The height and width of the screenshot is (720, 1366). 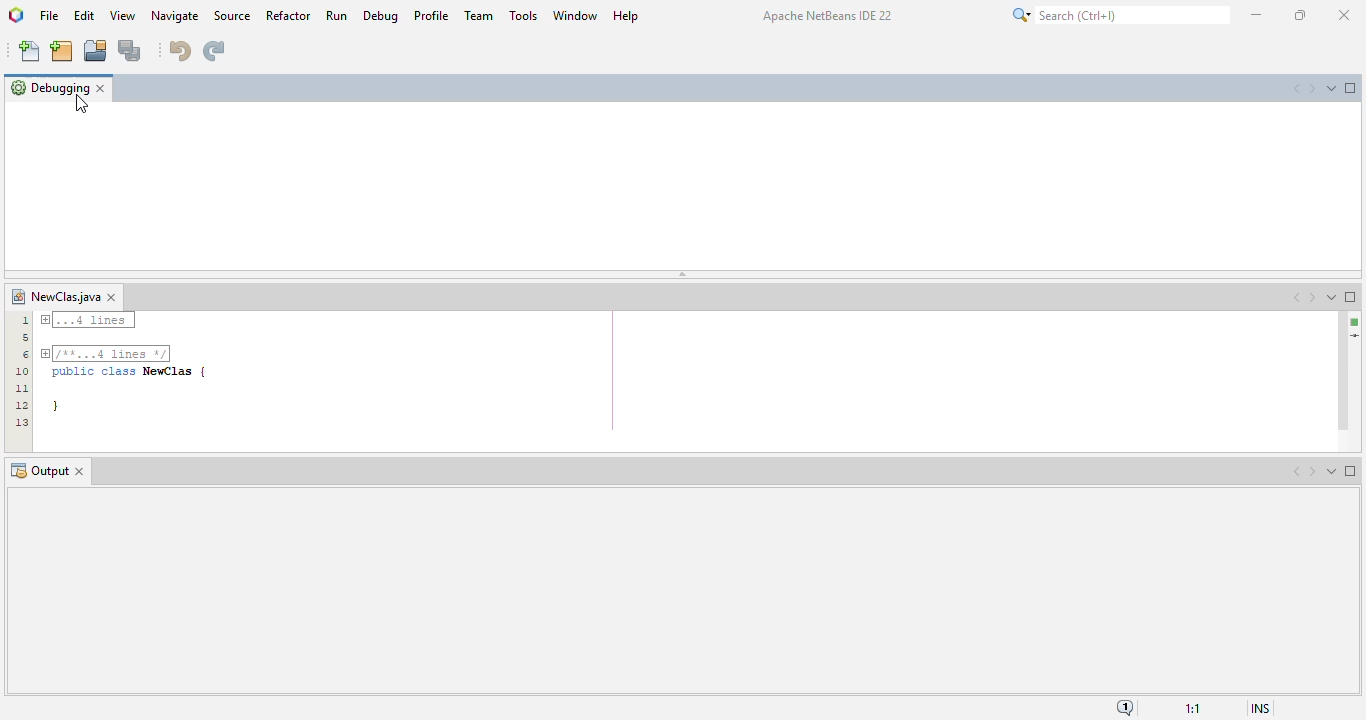 I want to click on search (Ctrl + I), so click(x=1120, y=15).